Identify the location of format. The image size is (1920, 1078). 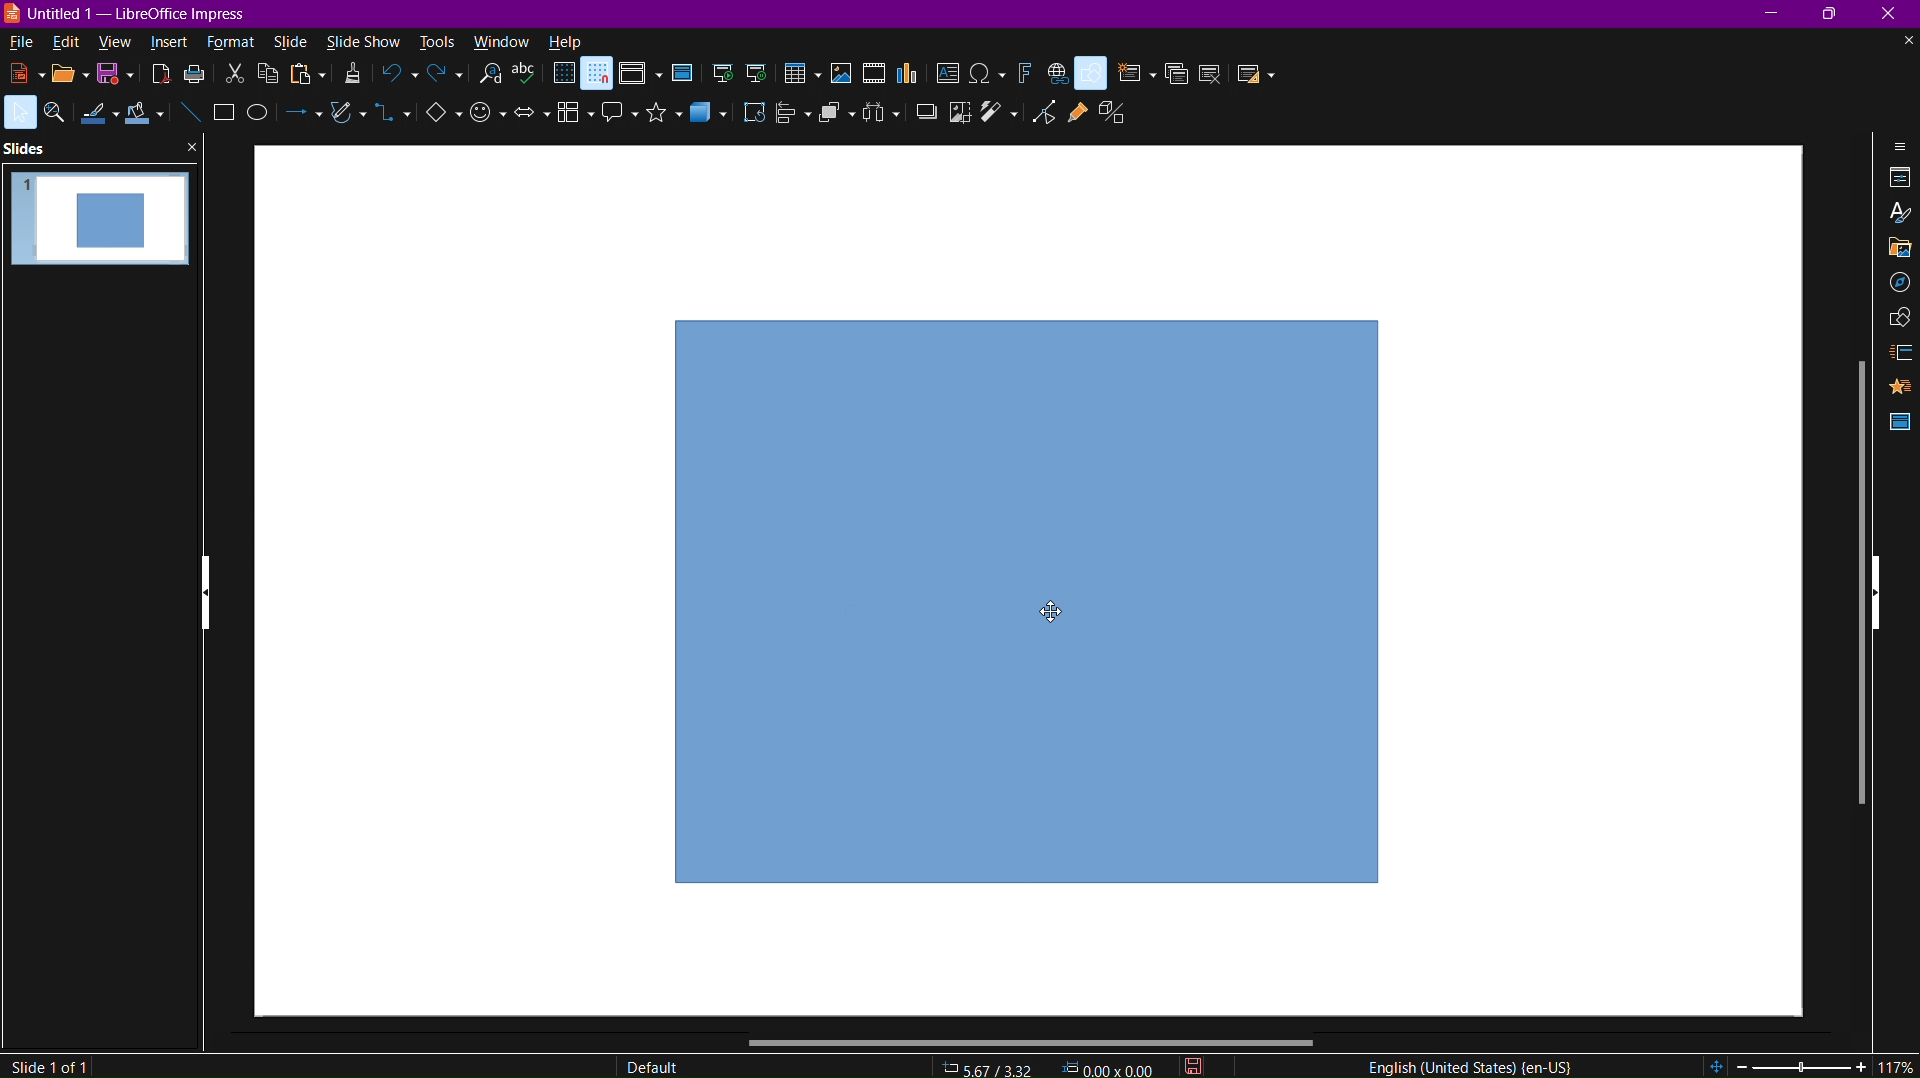
(236, 42).